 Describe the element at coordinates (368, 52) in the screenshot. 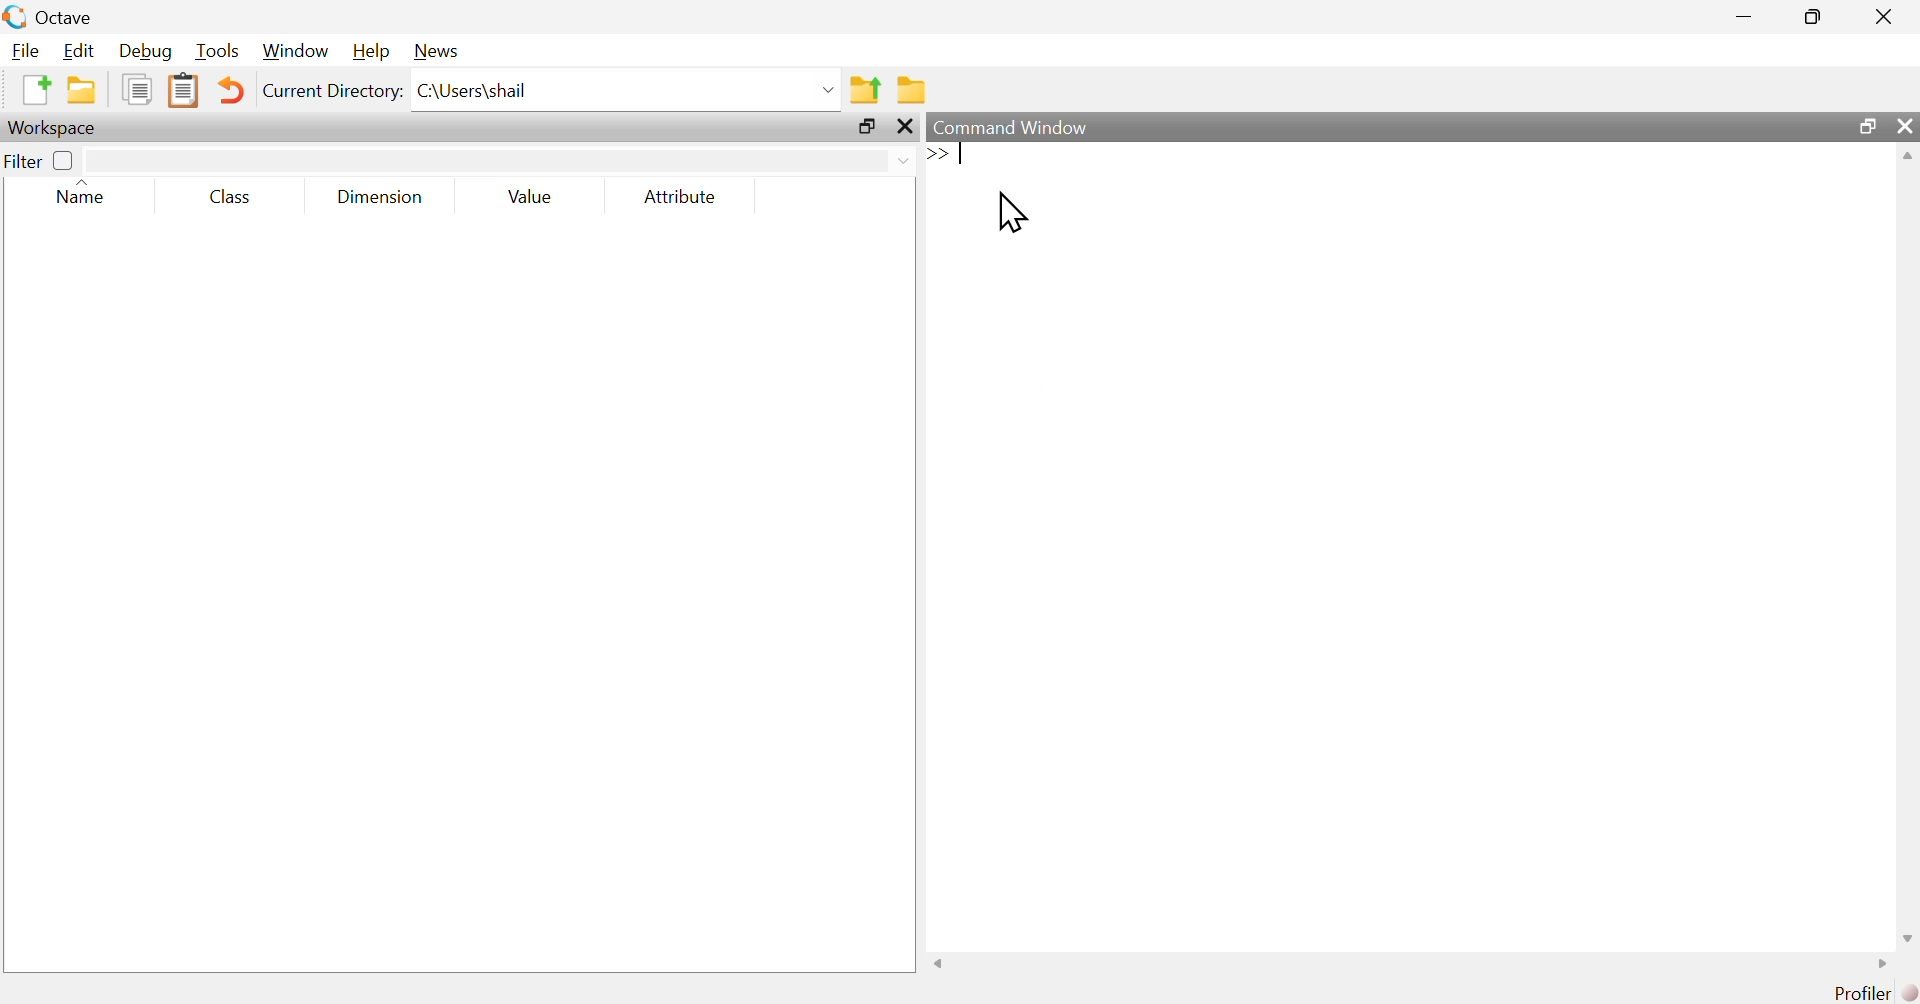

I see `Help` at that location.